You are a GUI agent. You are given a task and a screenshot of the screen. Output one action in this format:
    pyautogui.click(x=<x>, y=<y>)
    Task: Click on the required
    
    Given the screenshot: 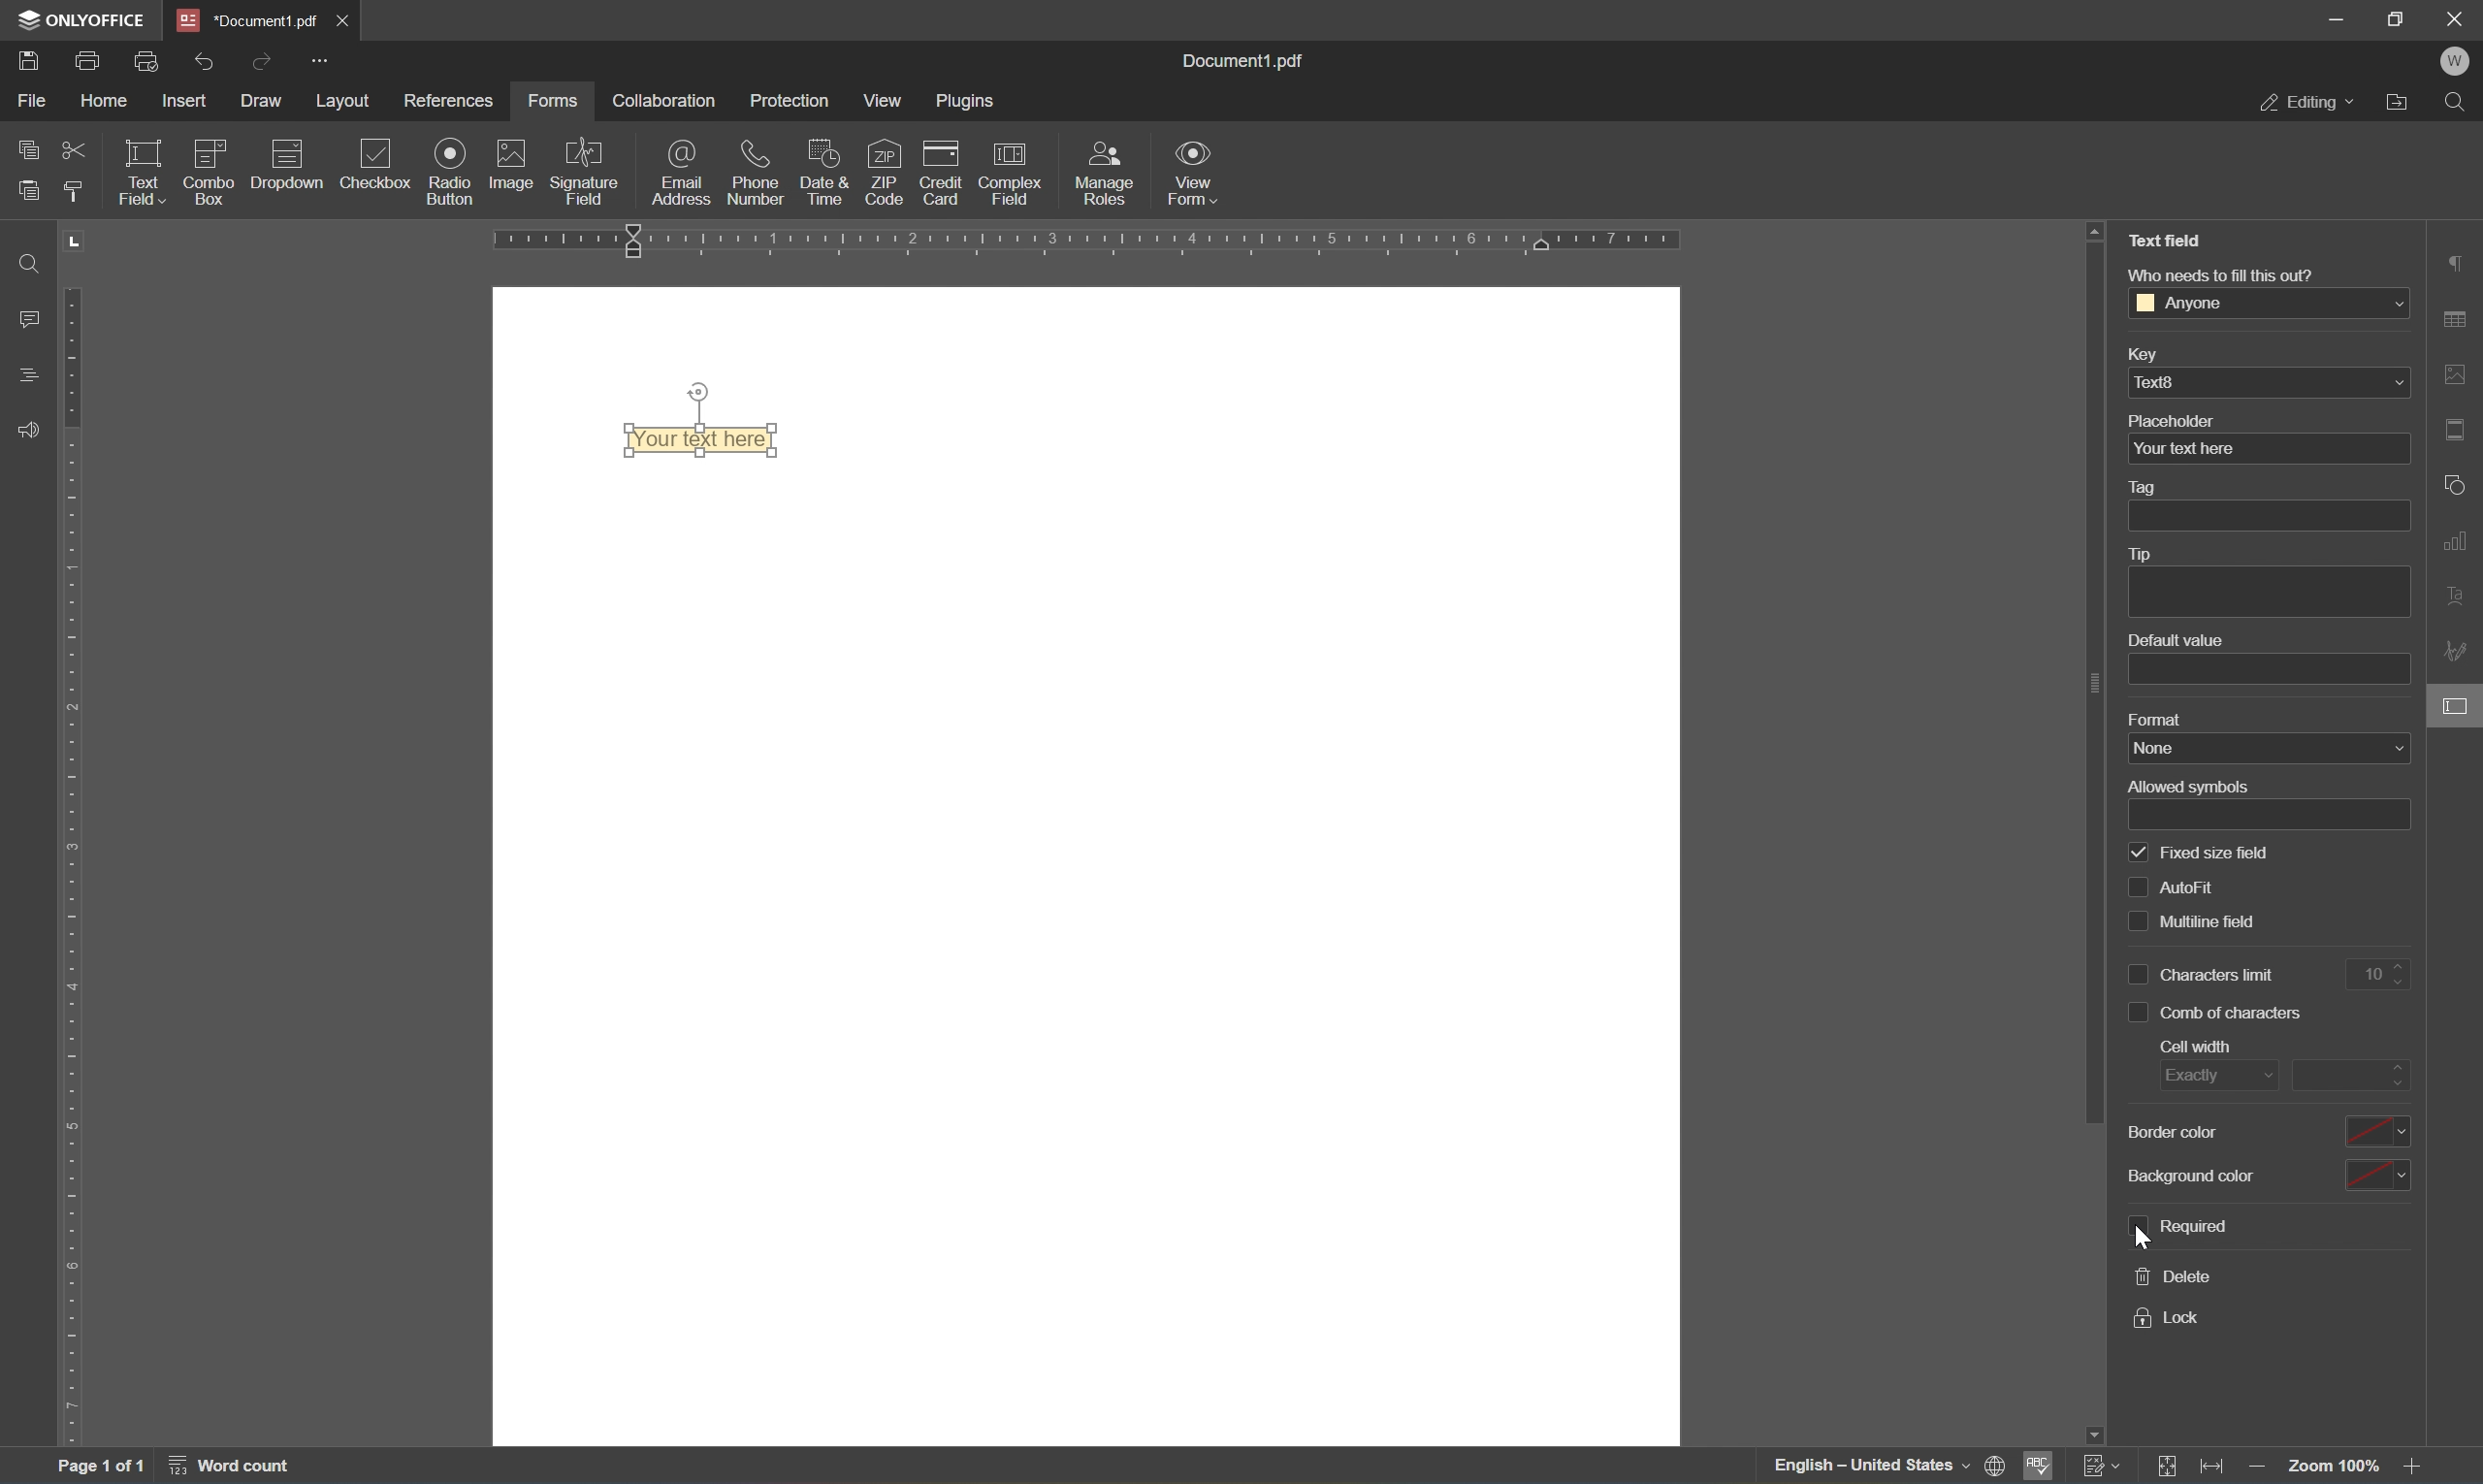 What is the action you would take?
    pyautogui.click(x=2185, y=1227)
    